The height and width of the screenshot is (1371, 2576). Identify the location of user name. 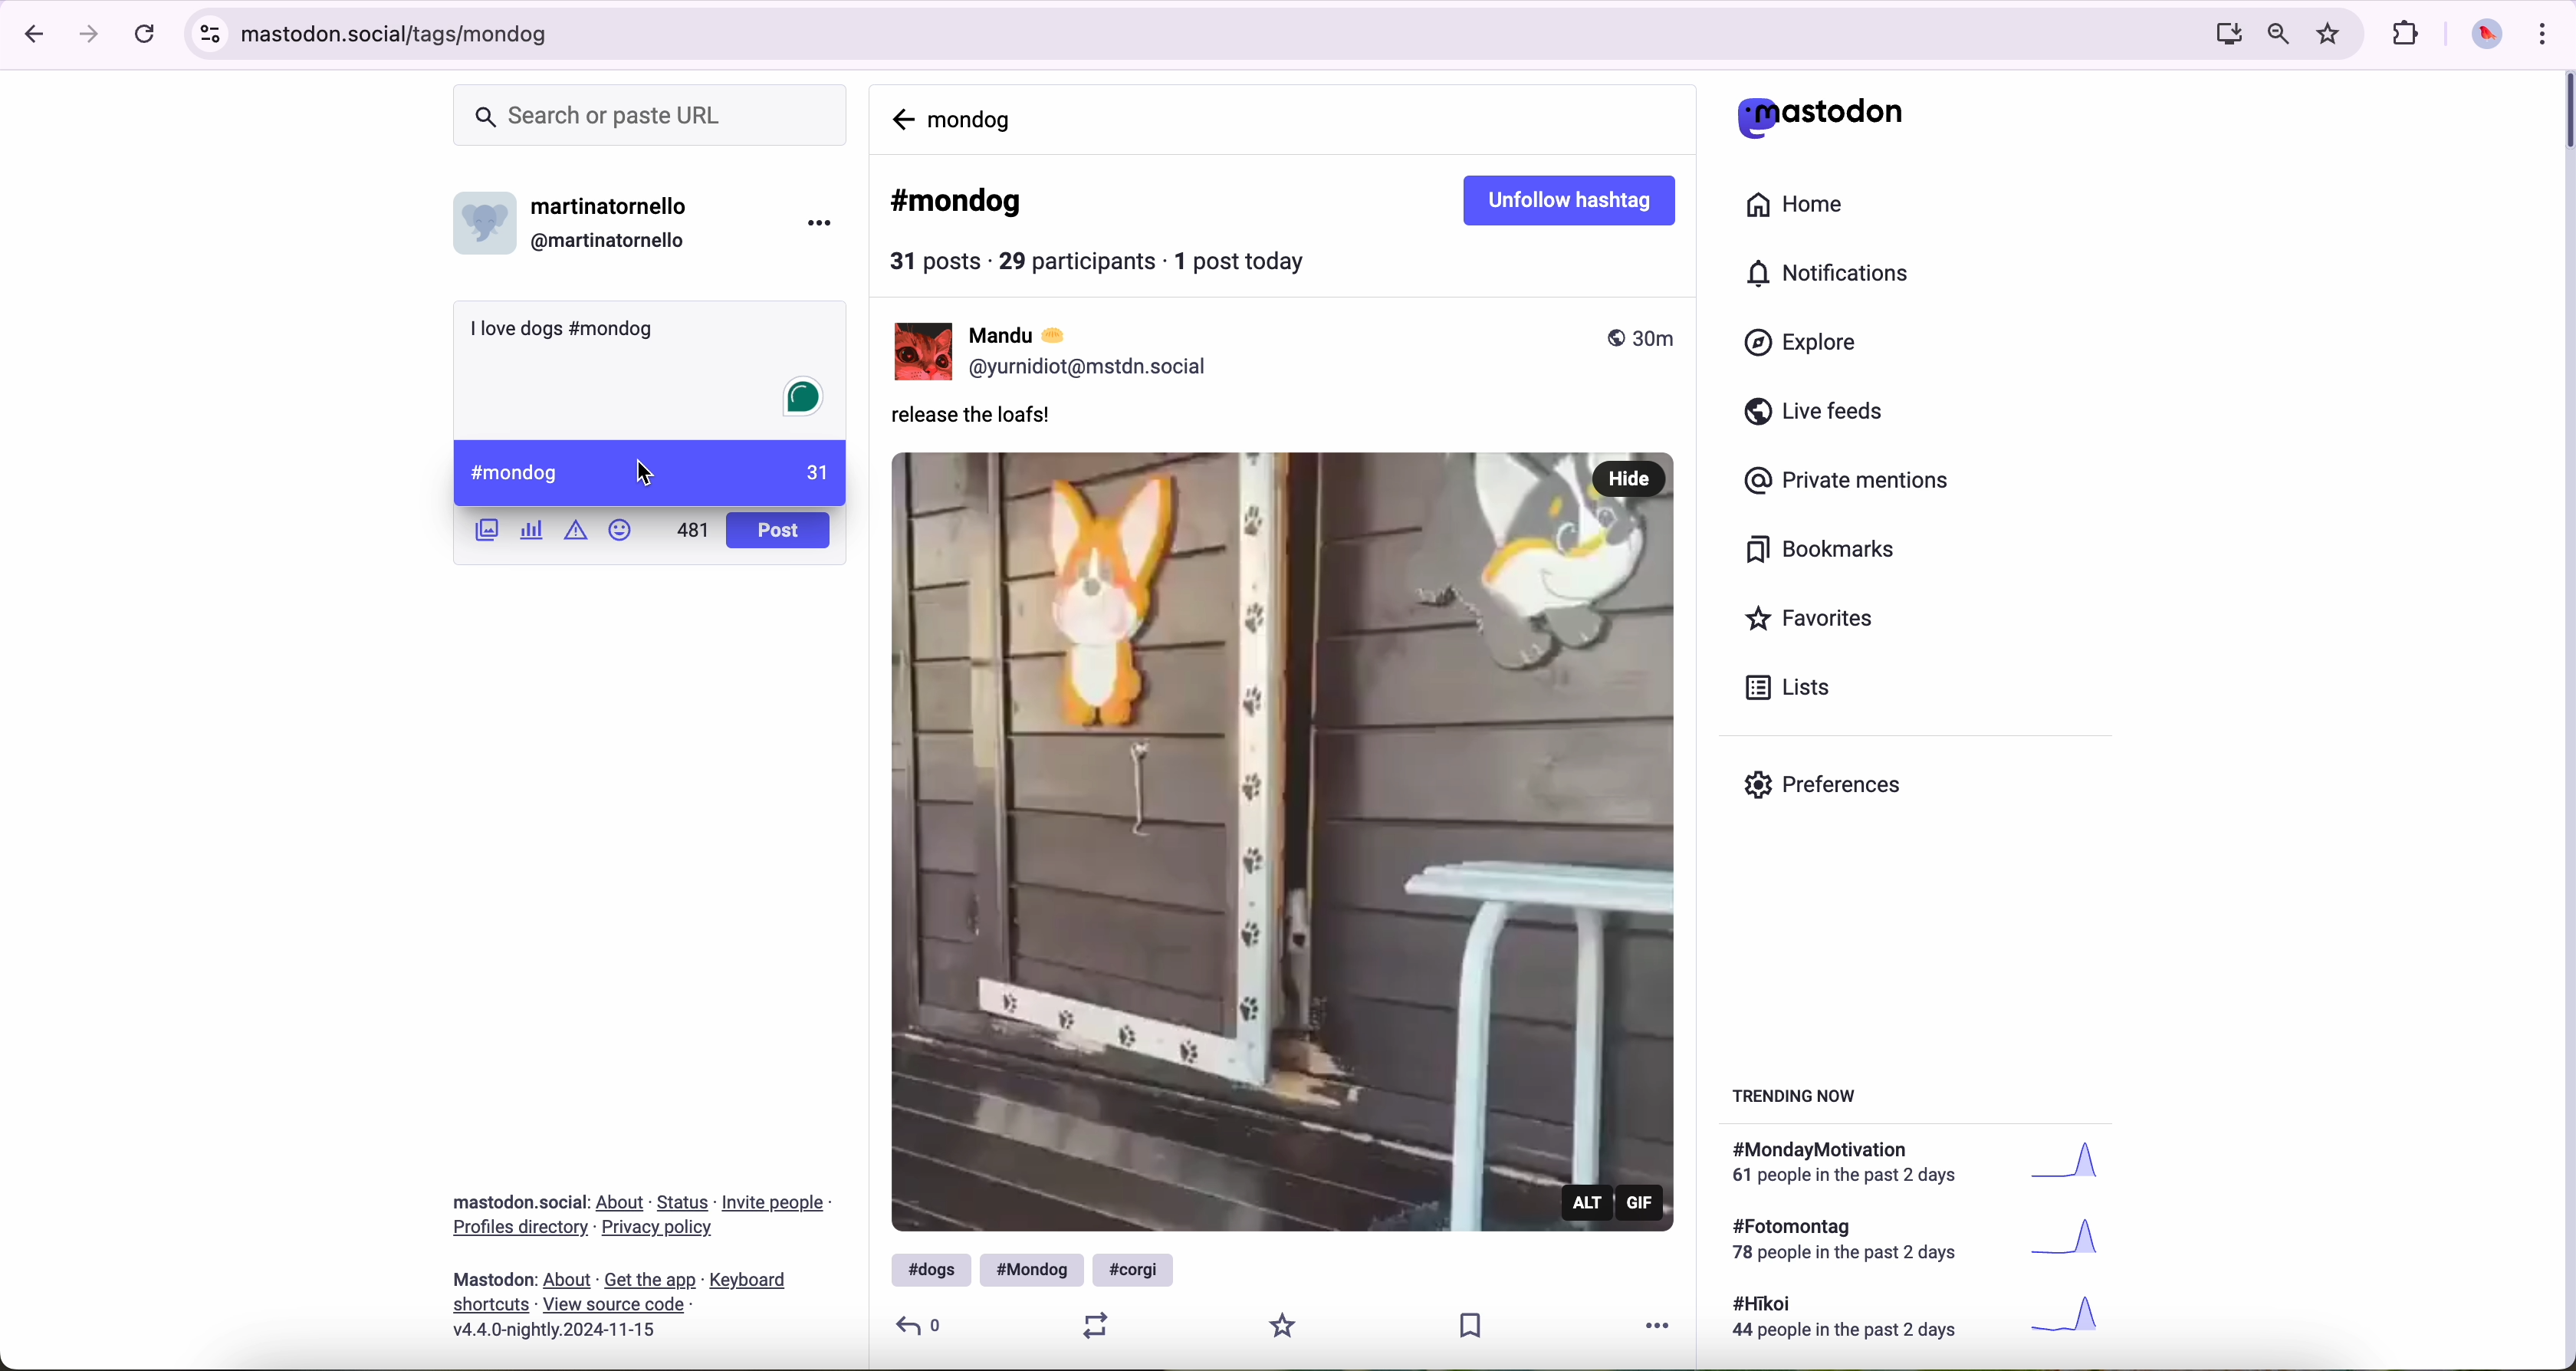
(1034, 335).